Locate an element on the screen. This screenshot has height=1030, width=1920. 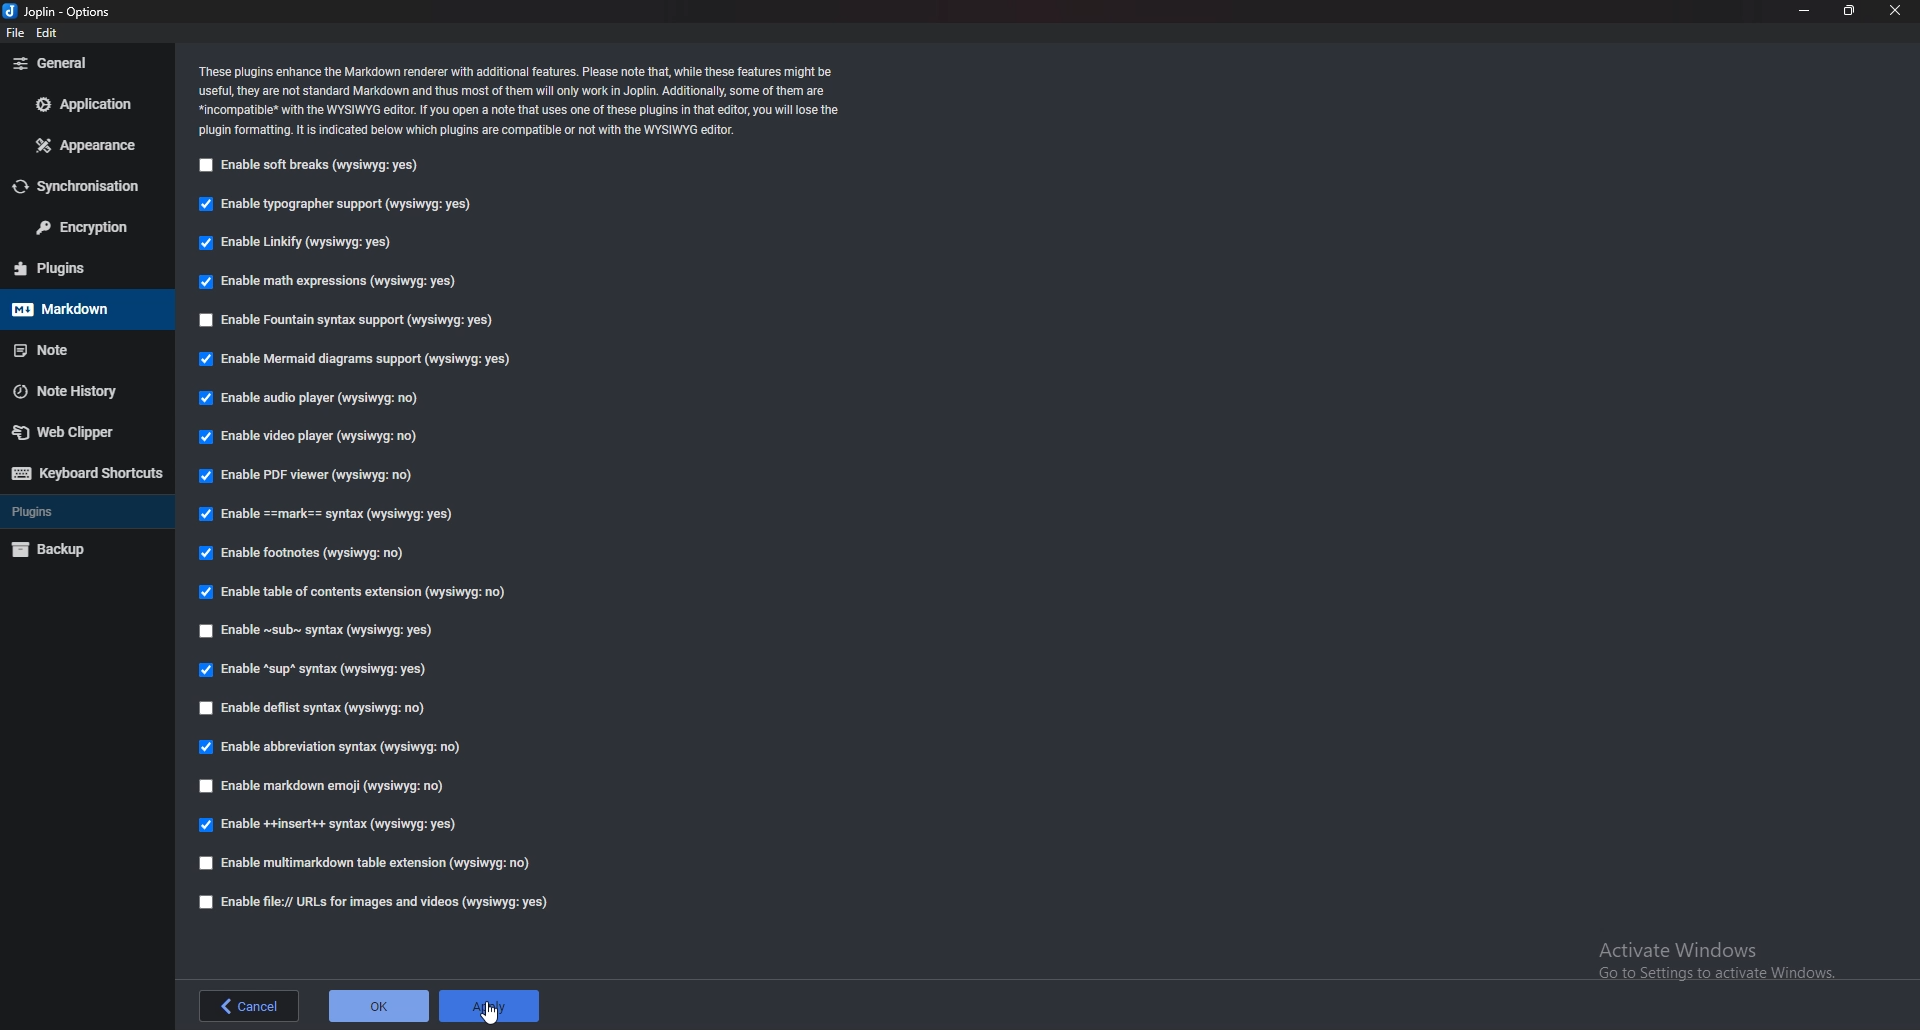
application is located at coordinates (83, 103).